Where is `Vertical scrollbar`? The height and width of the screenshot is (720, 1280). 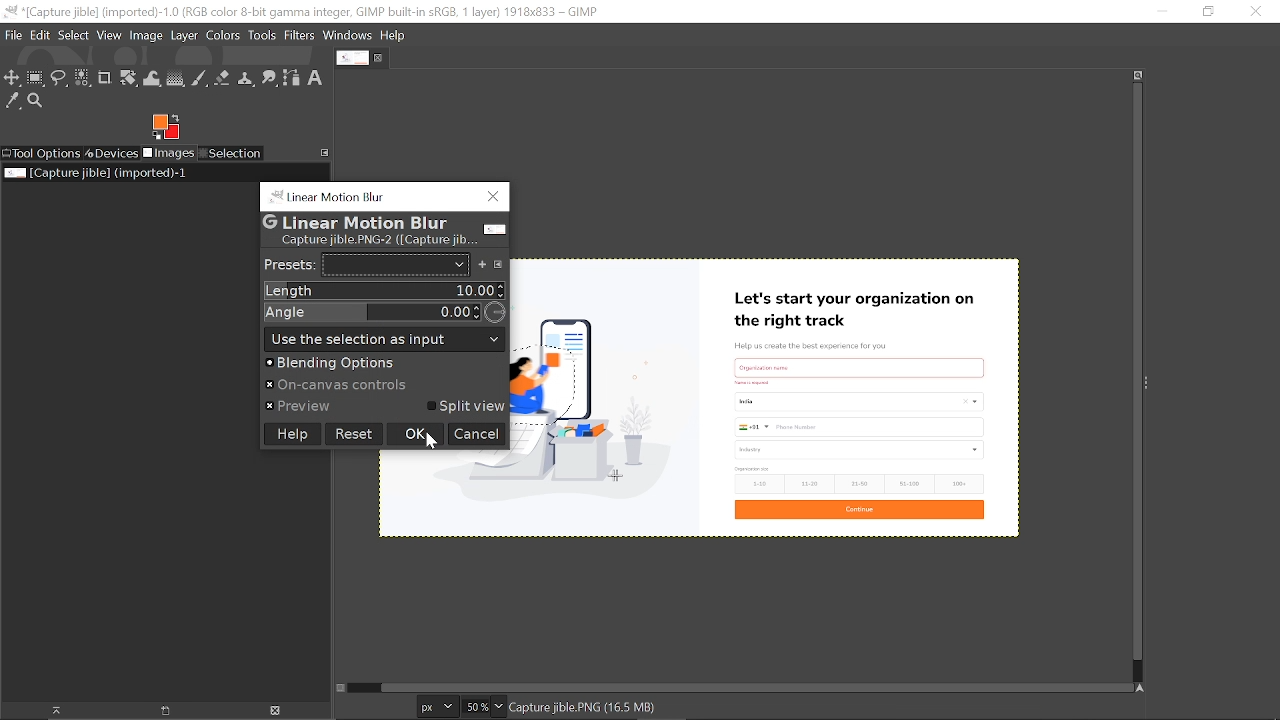
Vertical scrollbar is located at coordinates (1134, 374).